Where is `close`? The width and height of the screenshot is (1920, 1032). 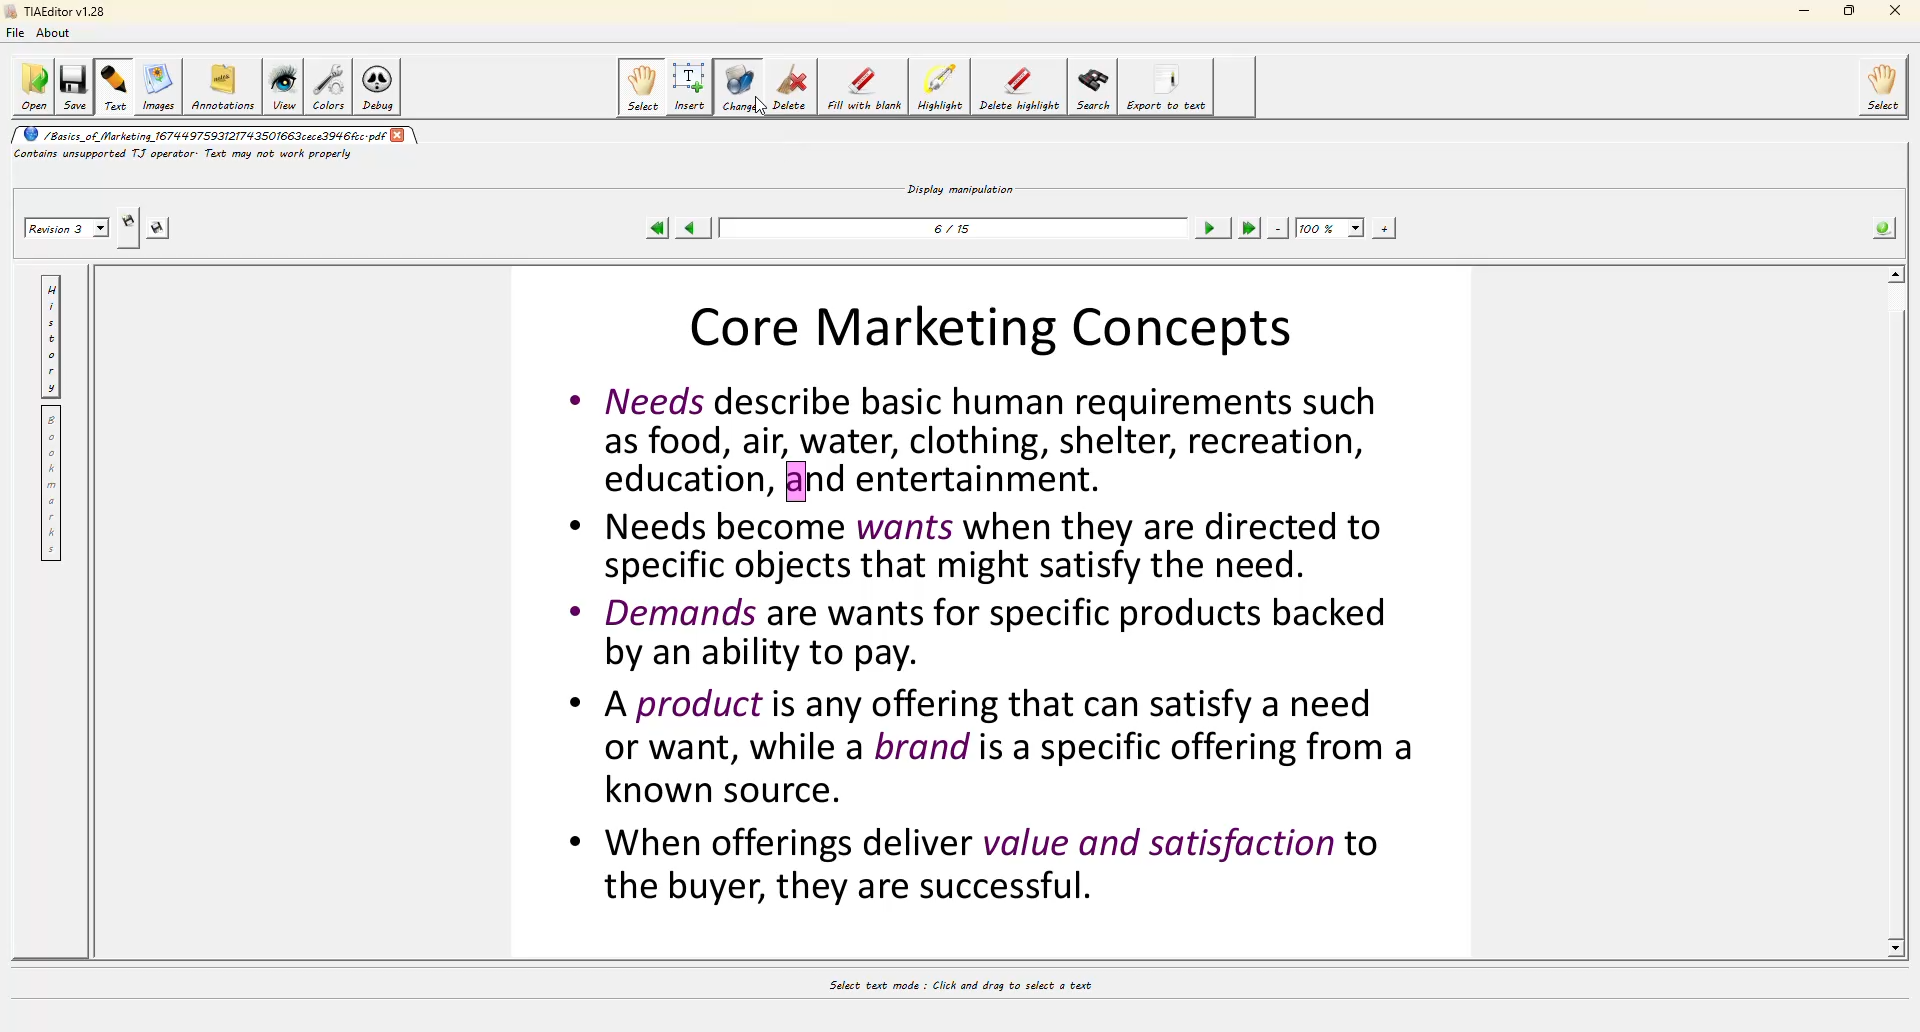
close is located at coordinates (1897, 9).